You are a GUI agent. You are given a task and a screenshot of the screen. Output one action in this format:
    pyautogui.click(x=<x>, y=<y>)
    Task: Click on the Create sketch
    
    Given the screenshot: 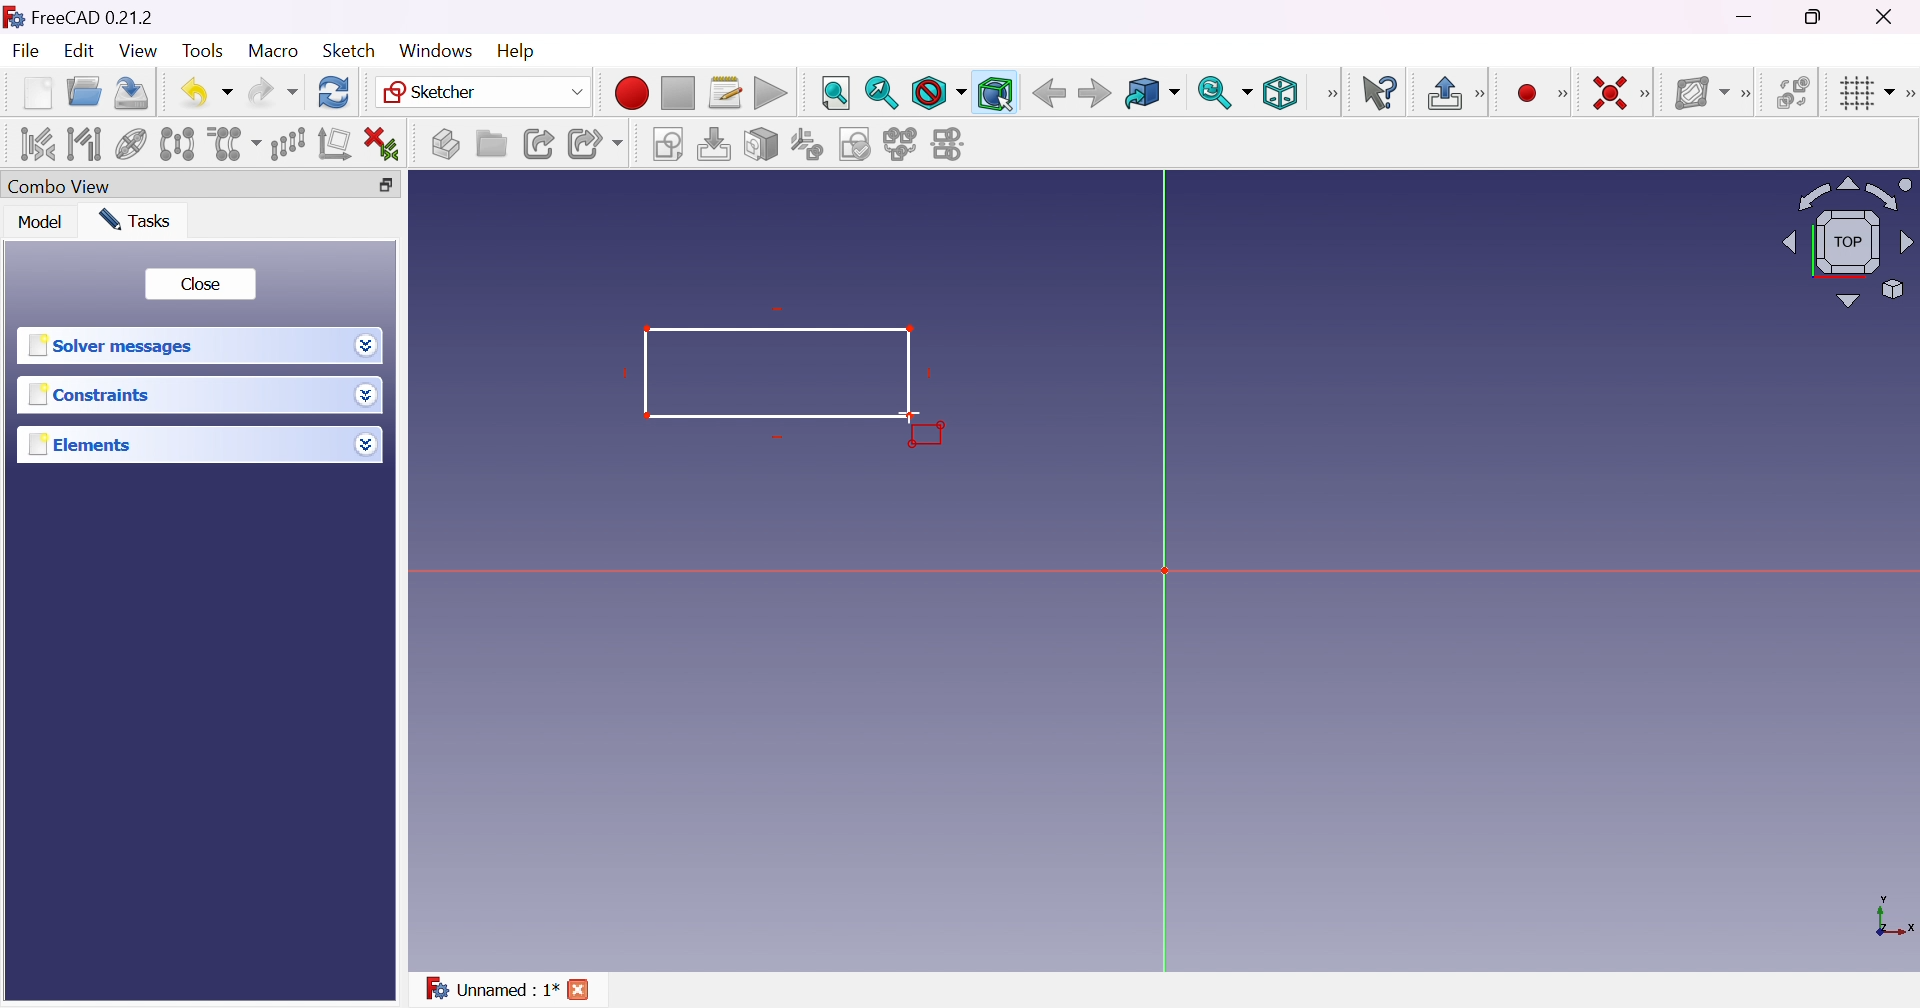 What is the action you would take?
    pyautogui.click(x=666, y=144)
    